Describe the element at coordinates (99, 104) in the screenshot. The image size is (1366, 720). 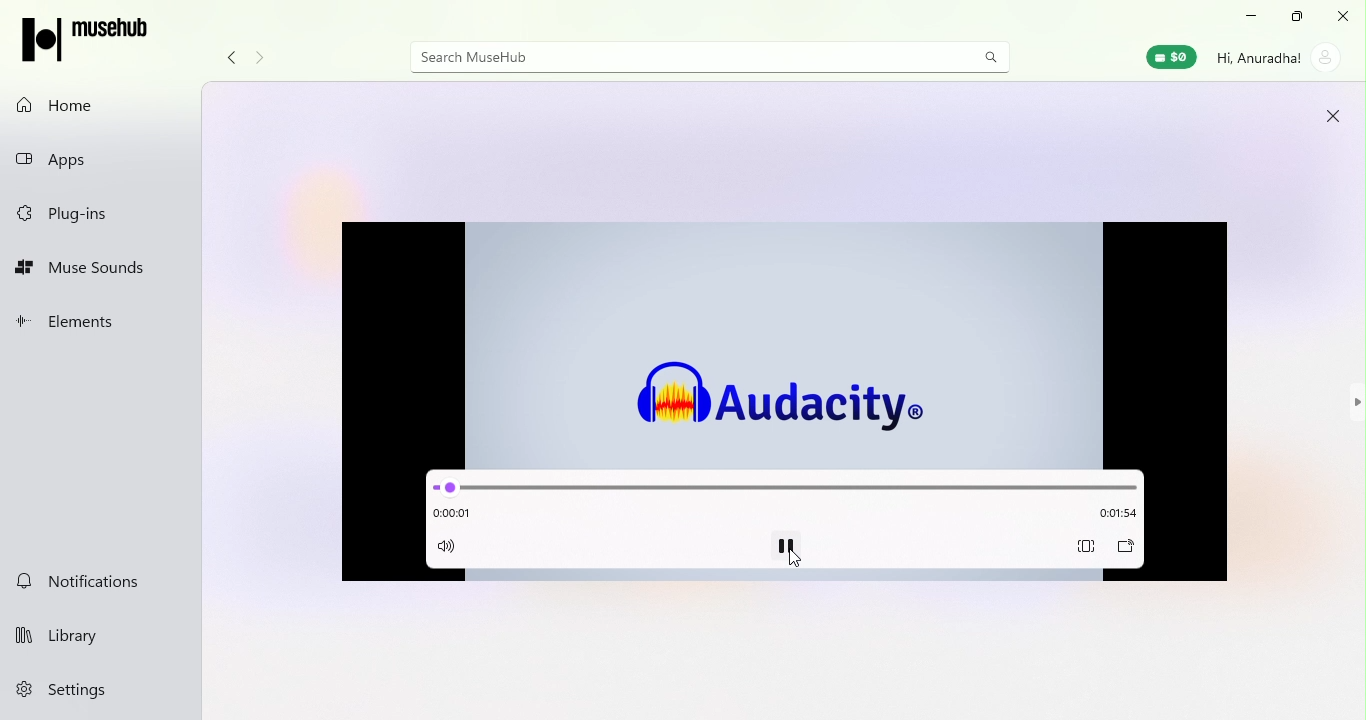
I see `Home` at that location.